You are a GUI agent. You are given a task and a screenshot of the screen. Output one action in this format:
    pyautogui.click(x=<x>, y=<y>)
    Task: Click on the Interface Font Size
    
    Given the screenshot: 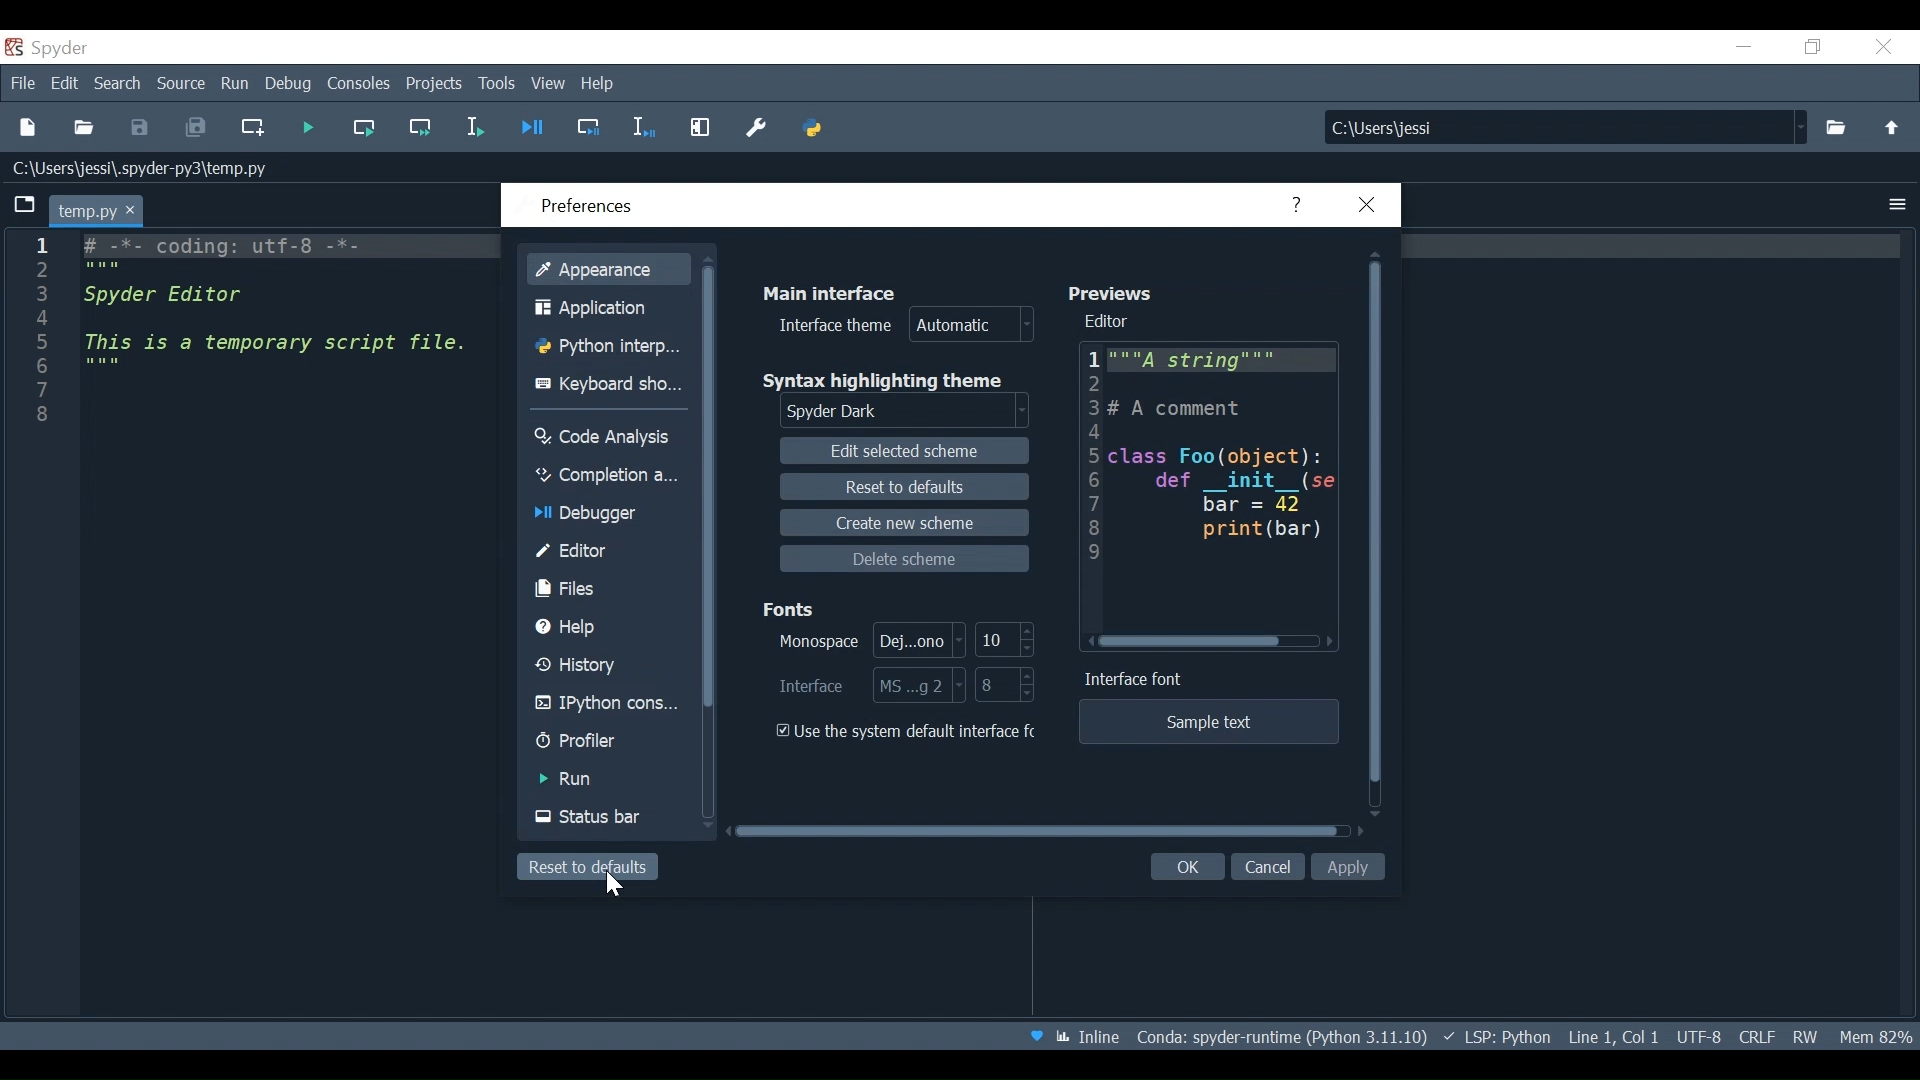 What is the action you would take?
    pyautogui.click(x=1005, y=685)
    